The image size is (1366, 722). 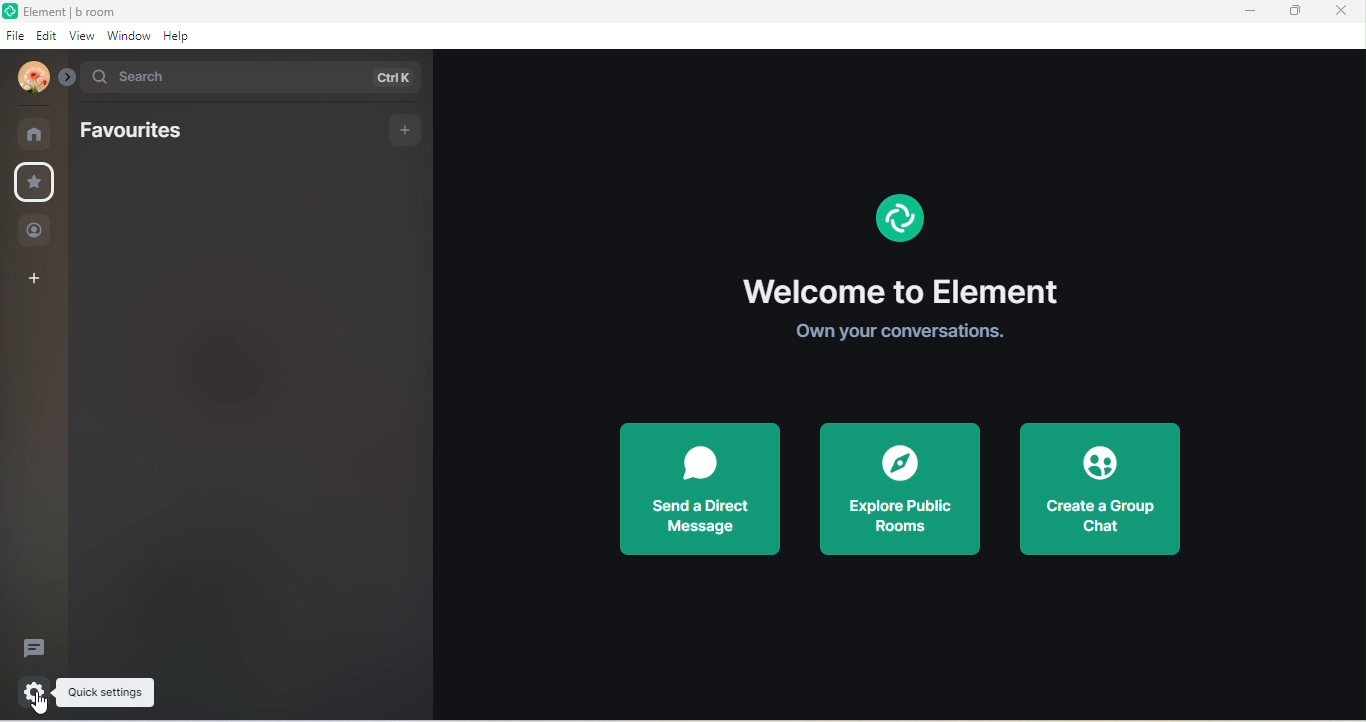 I want to click on expand, so click(x=68, y=76).